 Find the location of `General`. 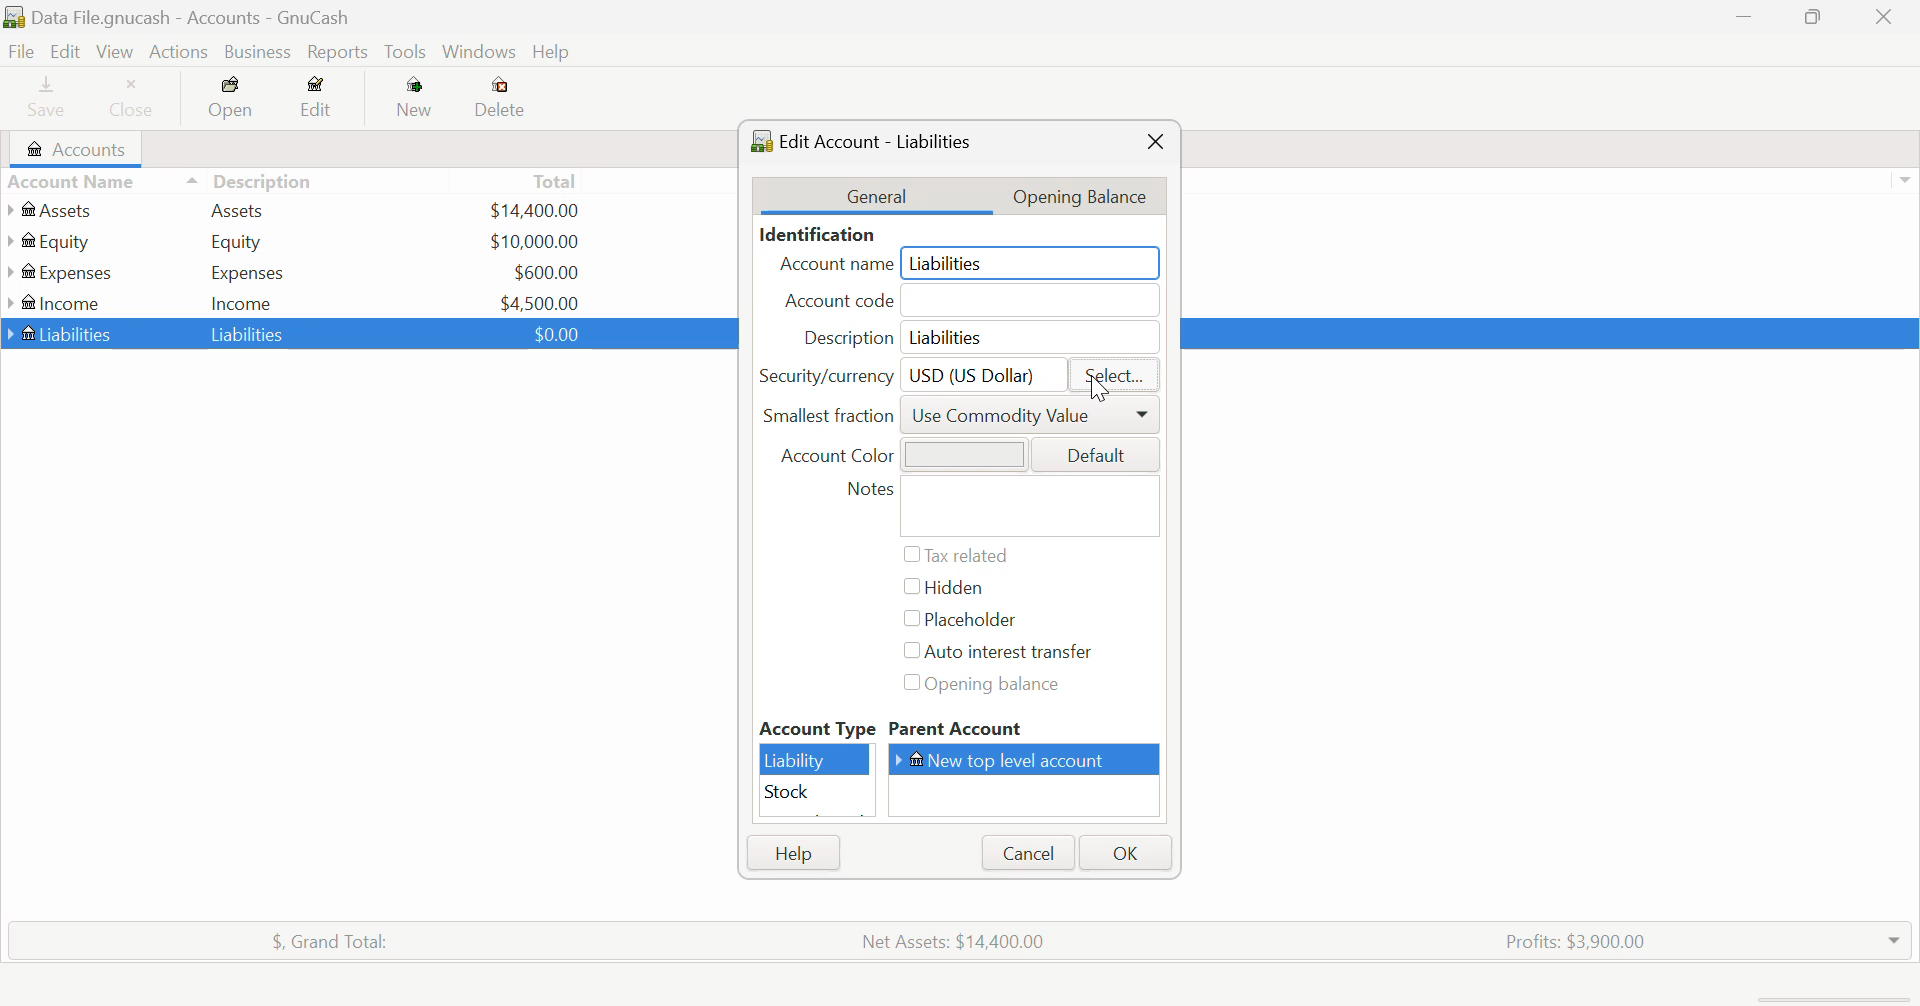

General is located at coordinates (877, 195).